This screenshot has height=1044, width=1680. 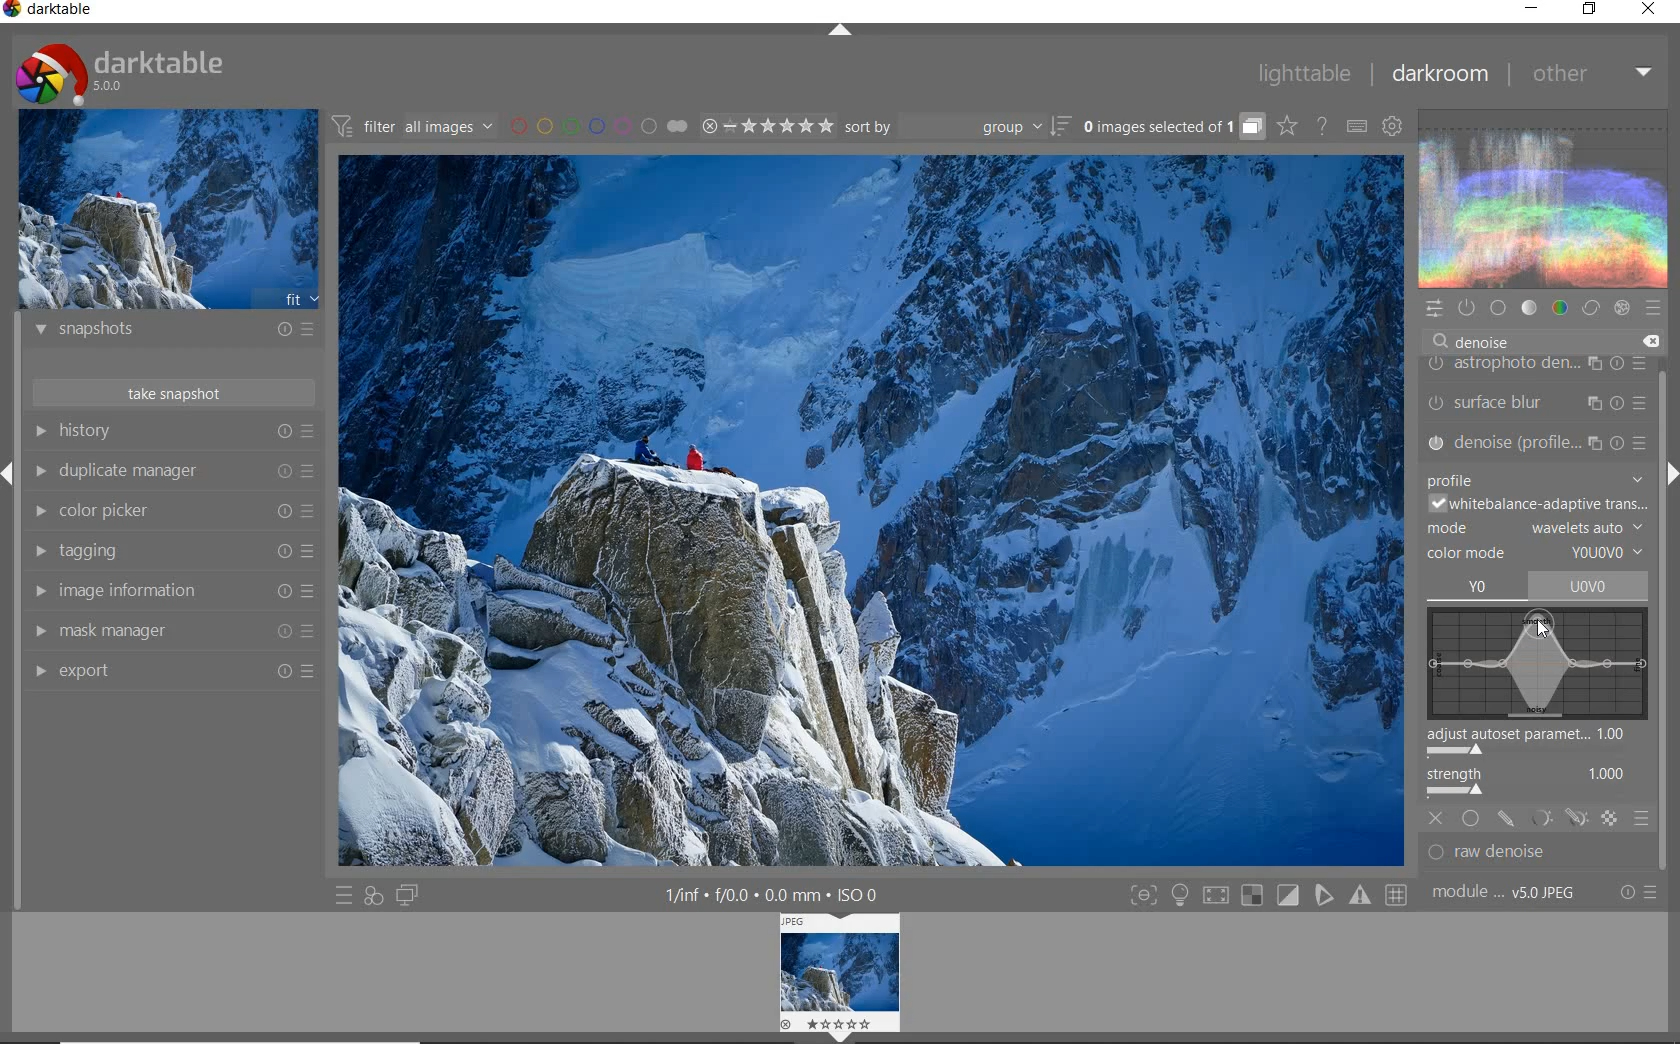 I want to click on show only active modules, so click(x=1465, y=308).